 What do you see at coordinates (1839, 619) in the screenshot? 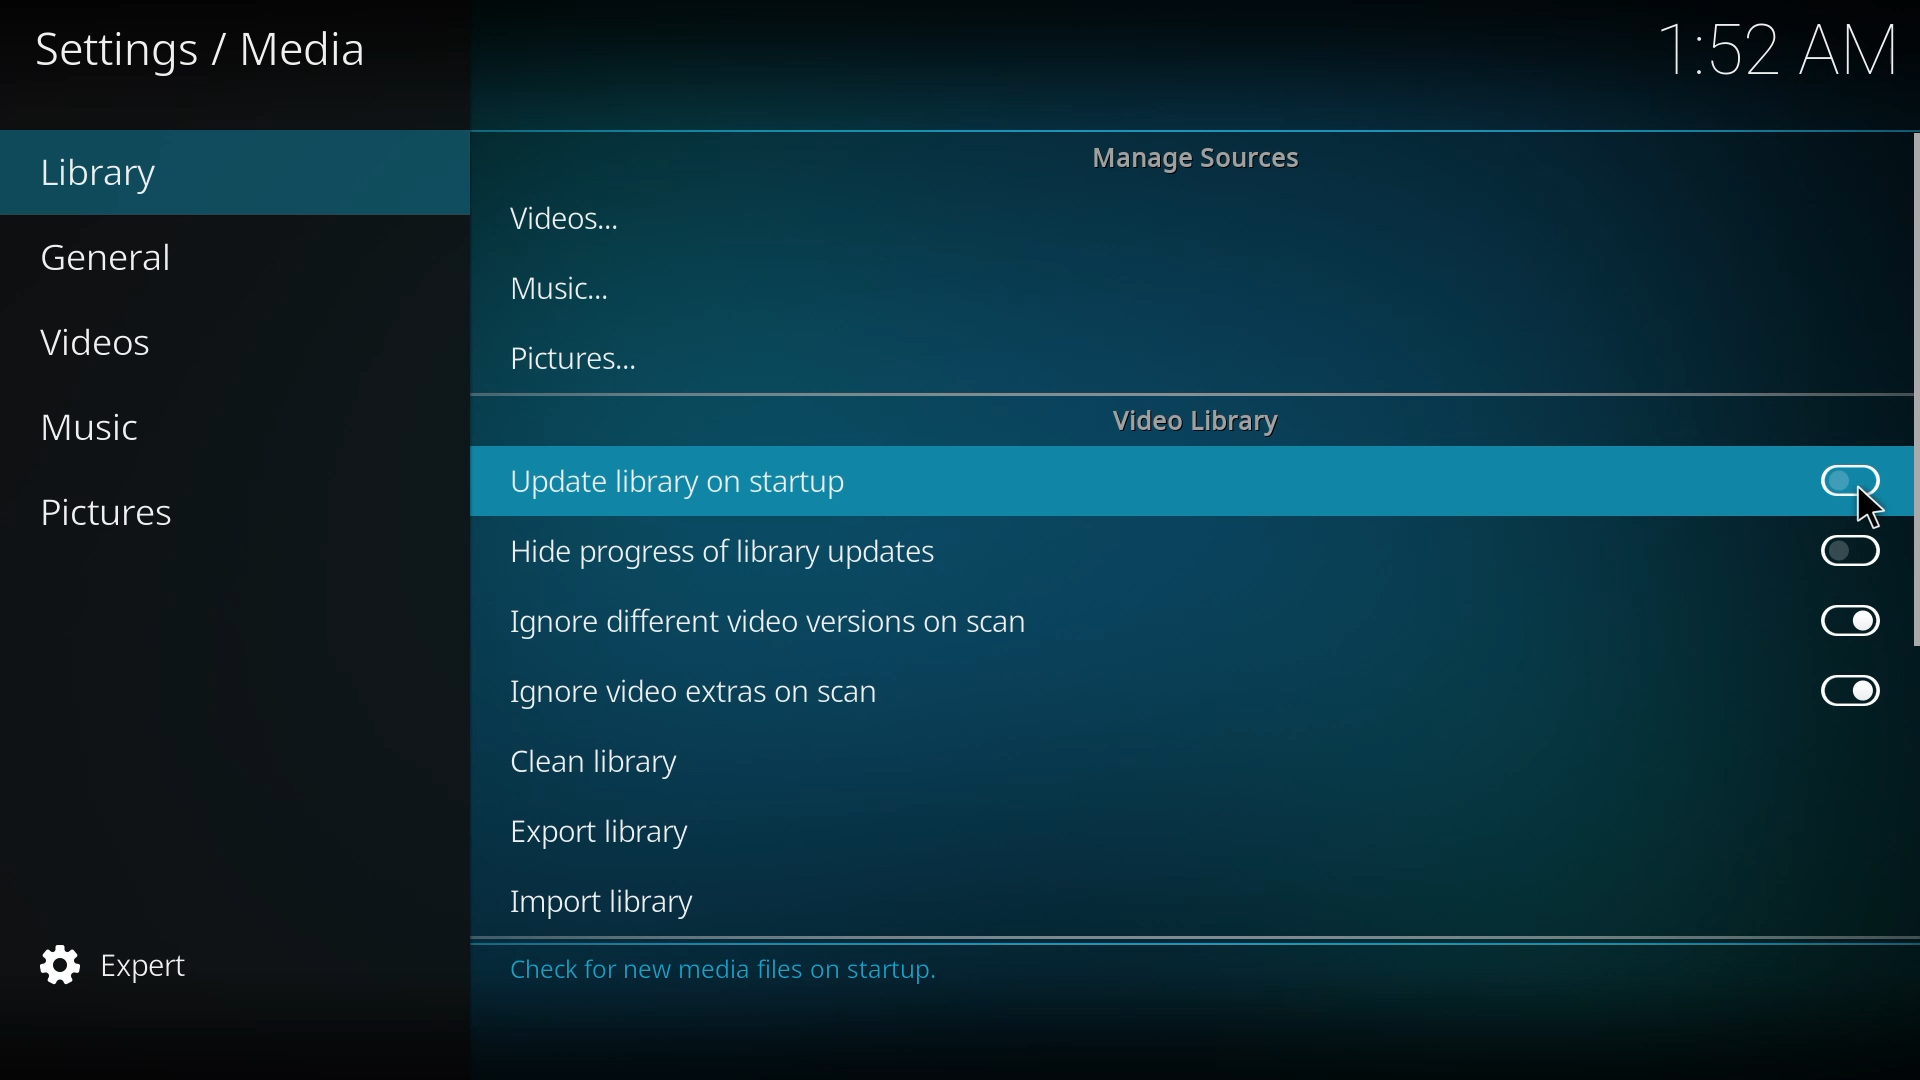
I see `enabled` at bounding box center [1839, 619].